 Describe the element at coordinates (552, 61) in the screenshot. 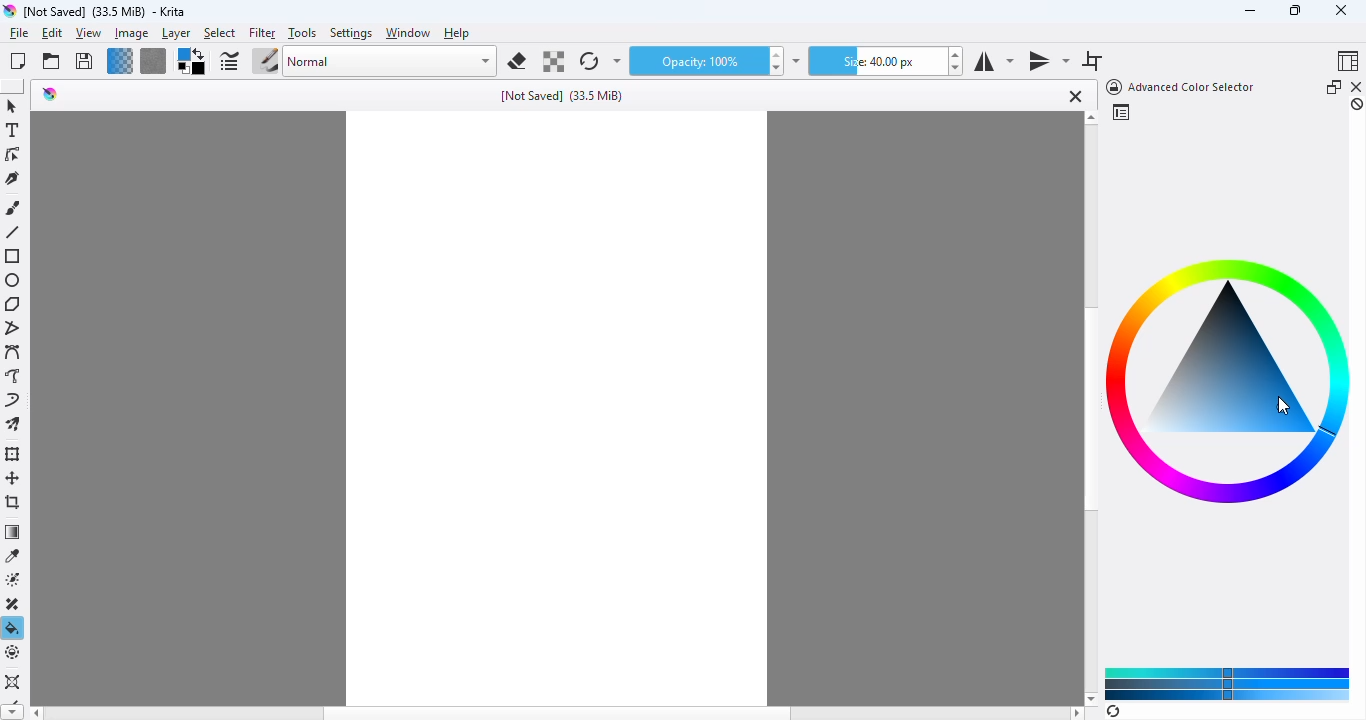

I see `preserve alpha` at that location.